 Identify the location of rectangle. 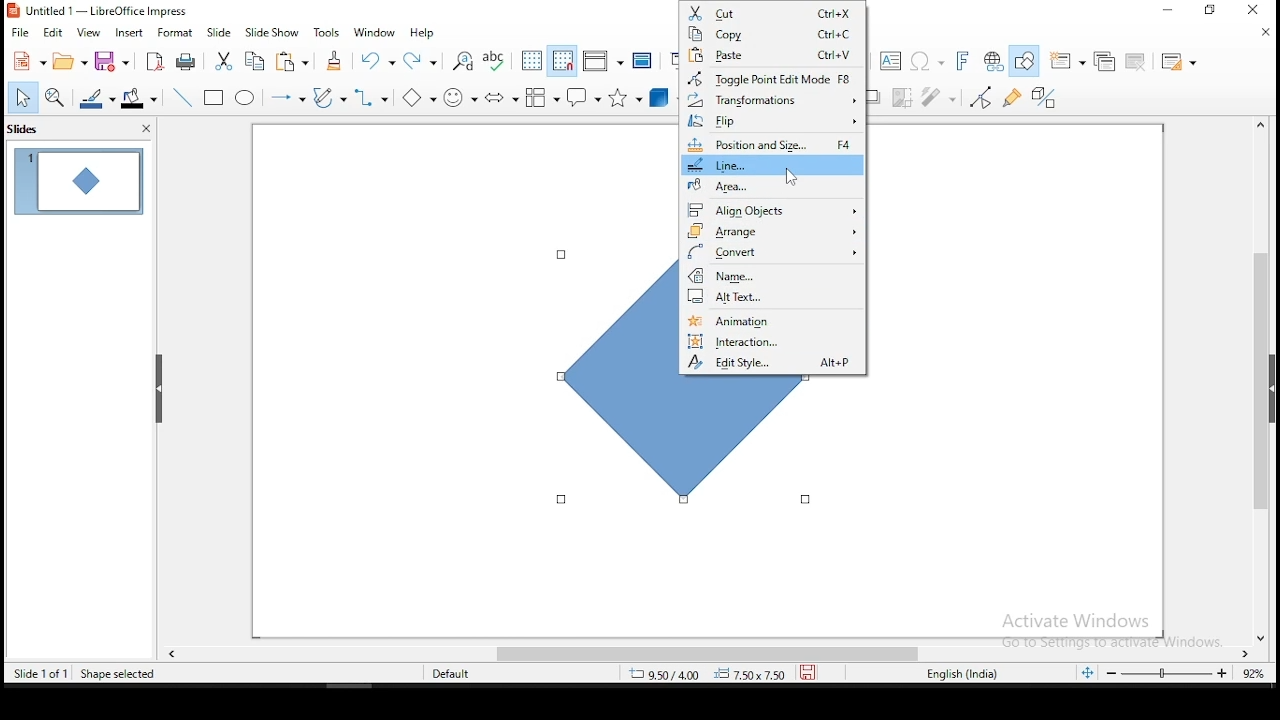
(214, 96).